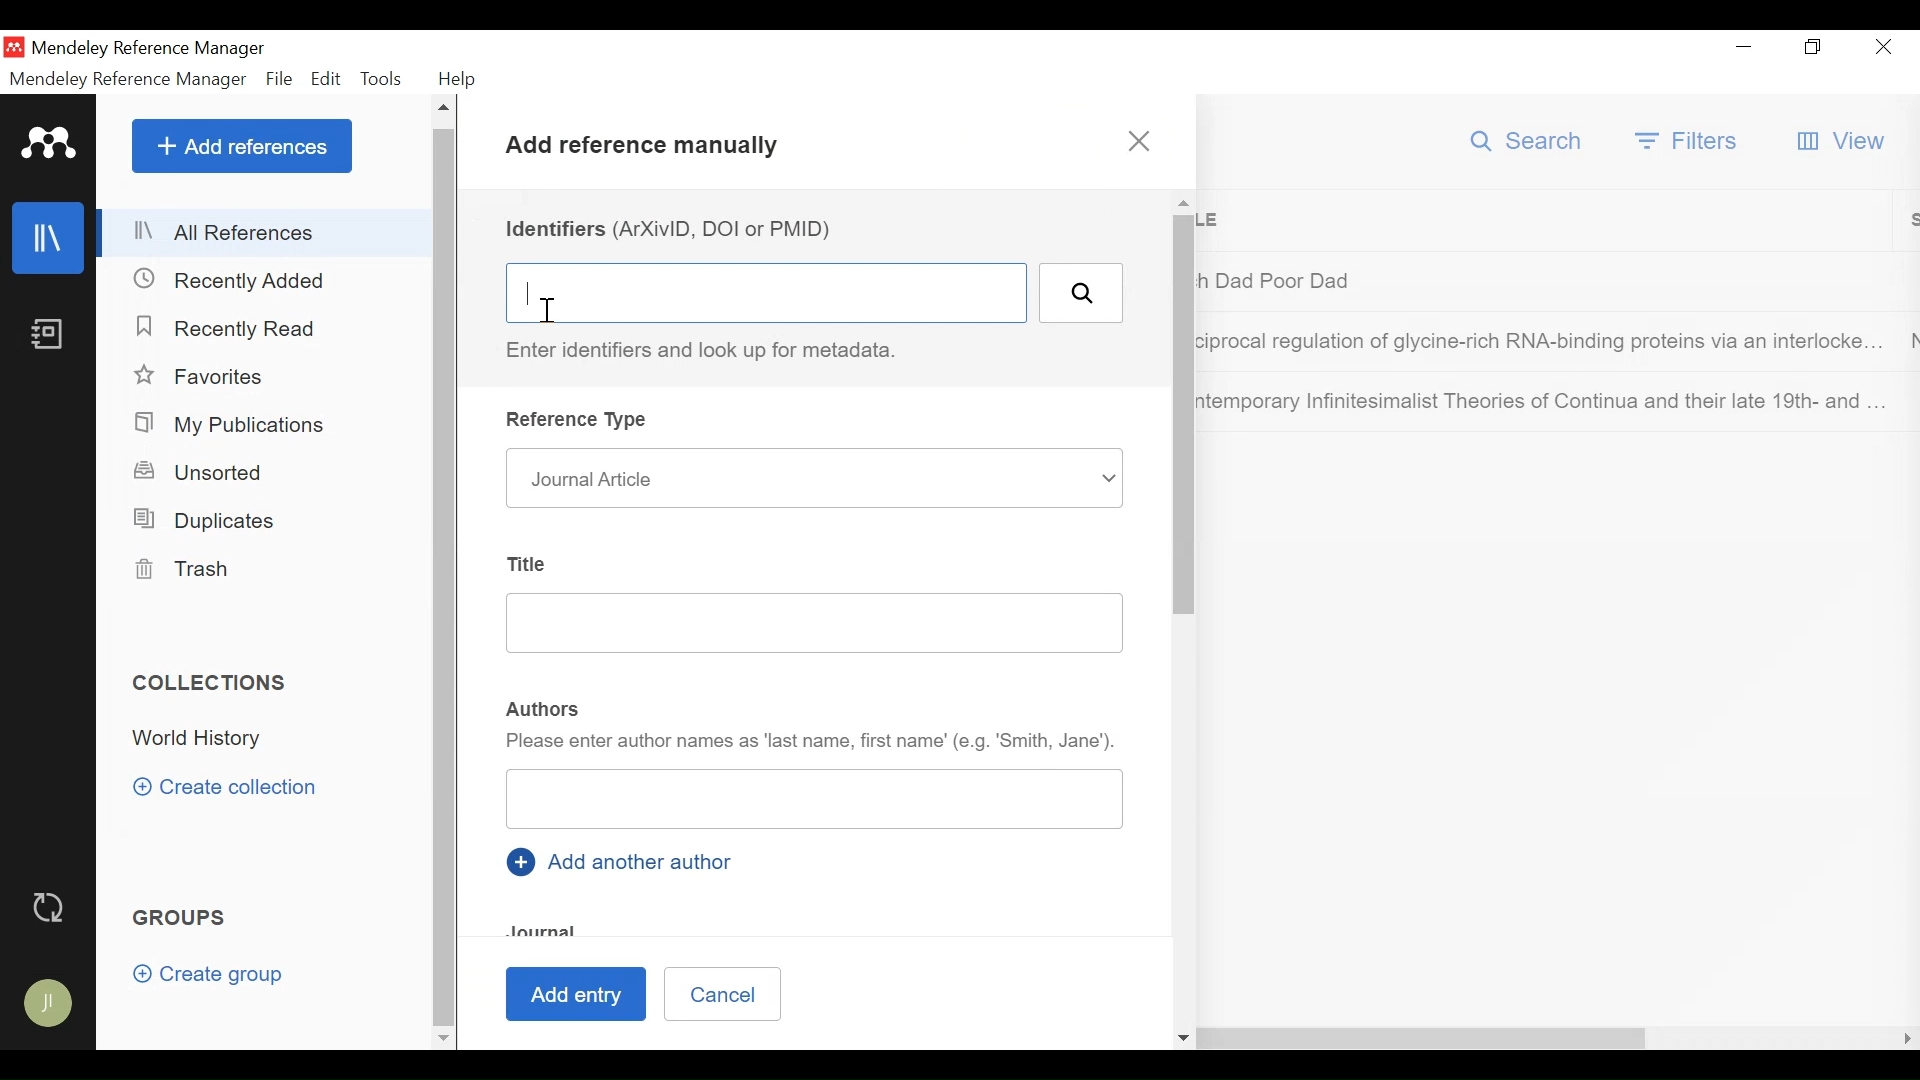  What do you see at coordinates (129, 79) in the screenshot?
I see `Mendeley Reference Manager` at bounding box center [129, 79].